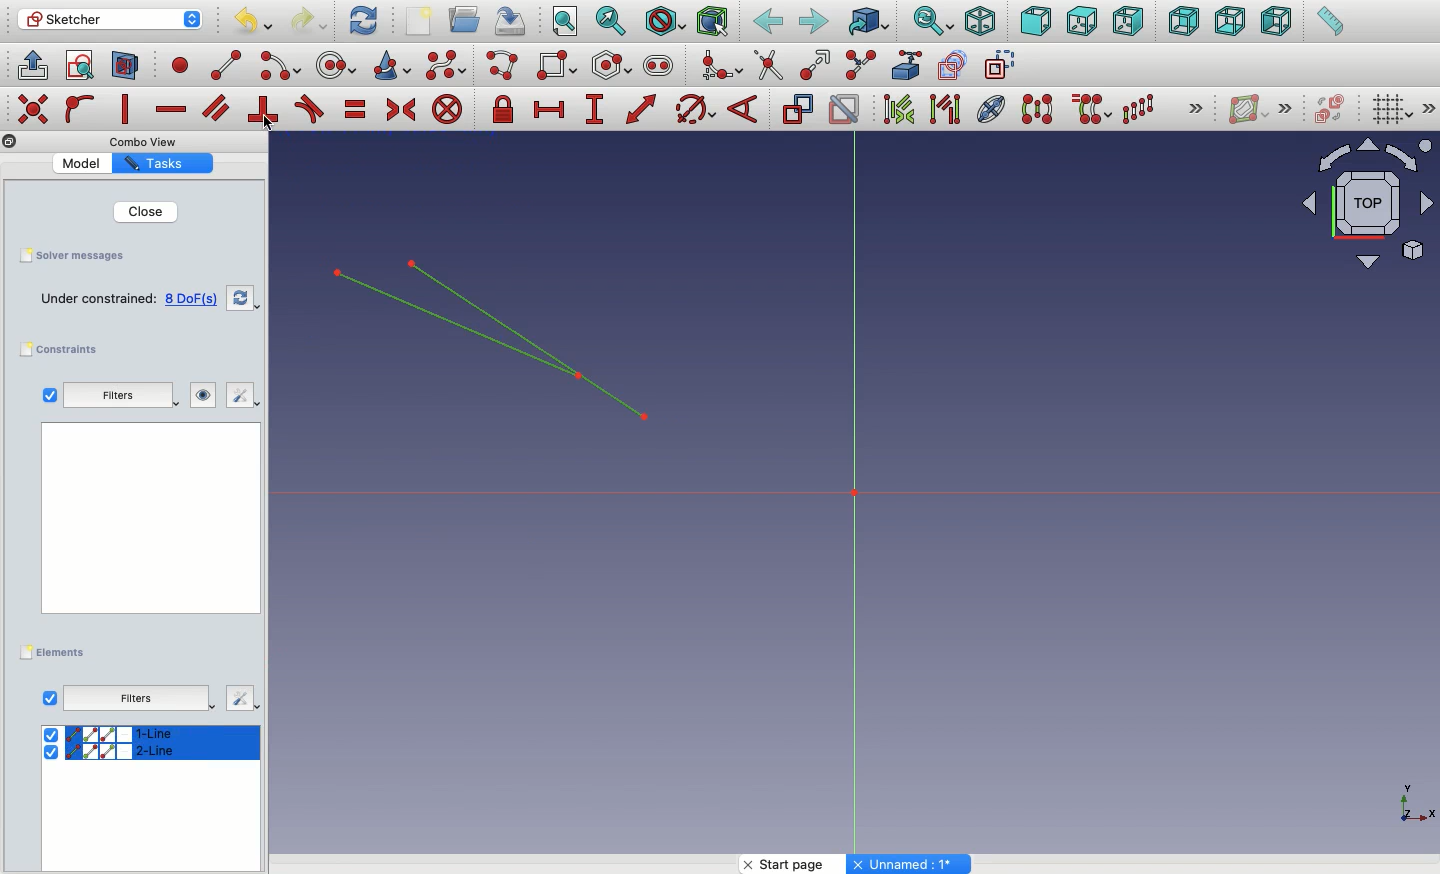 The width and height of the screenshot is (1440, 874). I want to click on View section, so click(125, 67).